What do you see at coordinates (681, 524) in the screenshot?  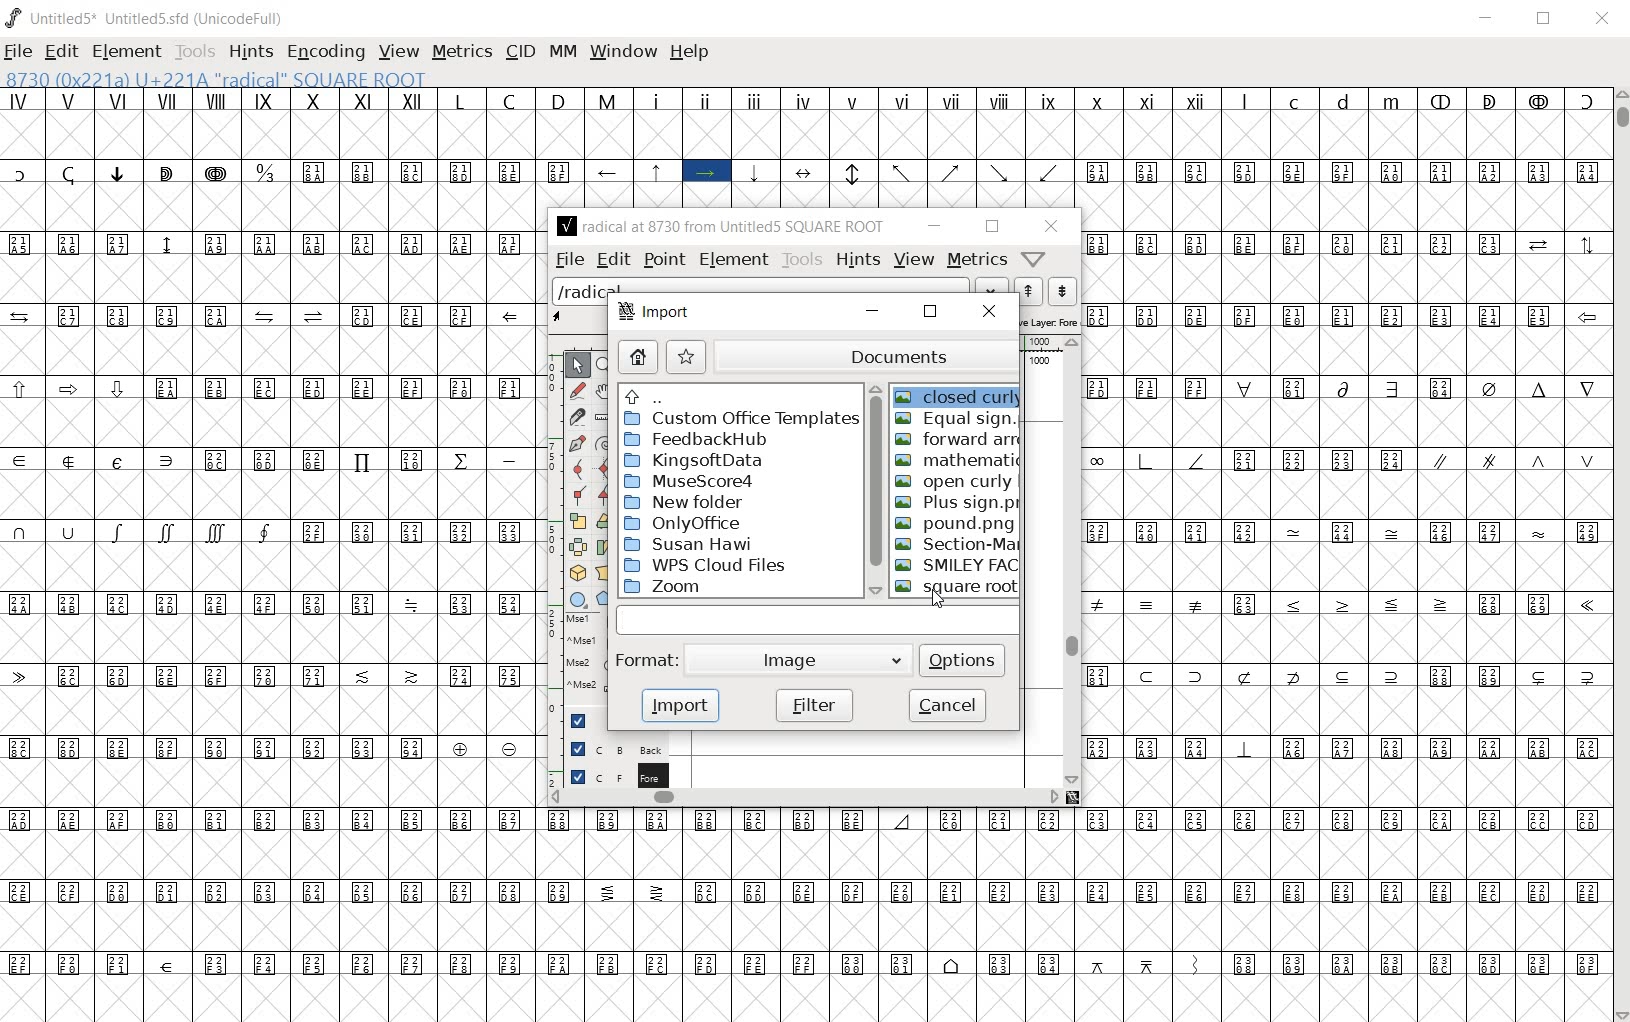 I see `OnlyOffice` at bounding box center [681, 524].